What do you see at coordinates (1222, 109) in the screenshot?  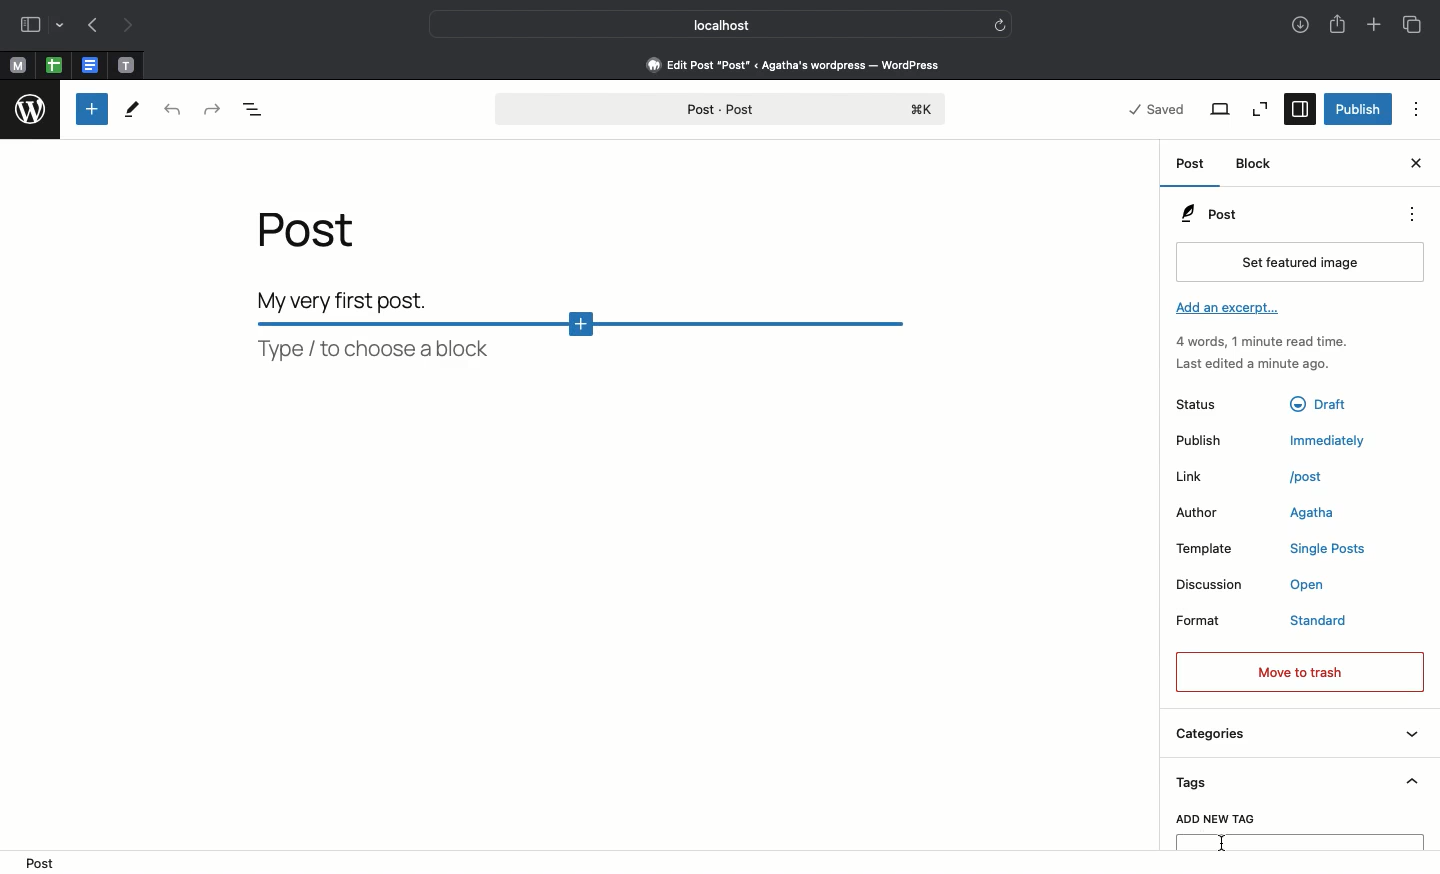 I see `View` at bounding box center [1222, 109].